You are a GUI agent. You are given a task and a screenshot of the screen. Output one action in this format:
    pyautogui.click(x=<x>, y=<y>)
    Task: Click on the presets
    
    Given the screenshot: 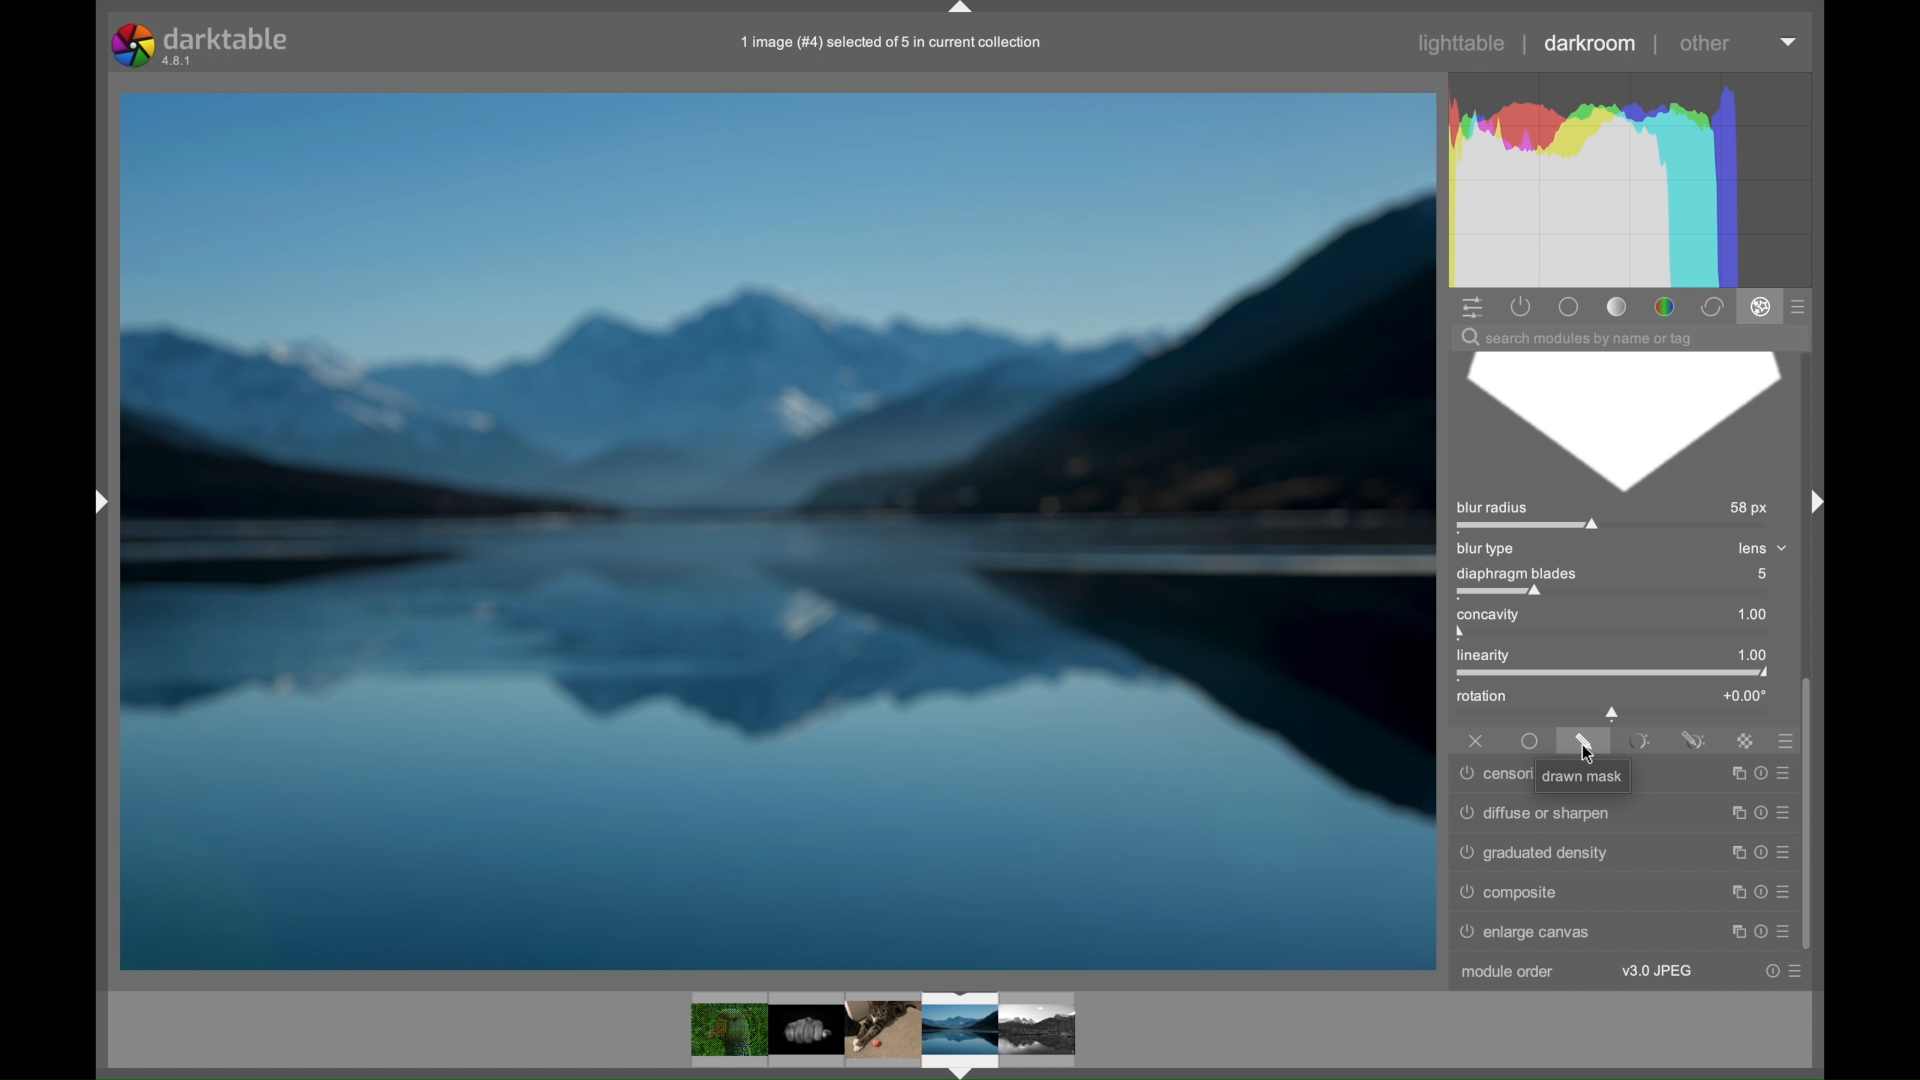 What is the action you would take?
    pyautogui.click(x=1780, y=740)
    